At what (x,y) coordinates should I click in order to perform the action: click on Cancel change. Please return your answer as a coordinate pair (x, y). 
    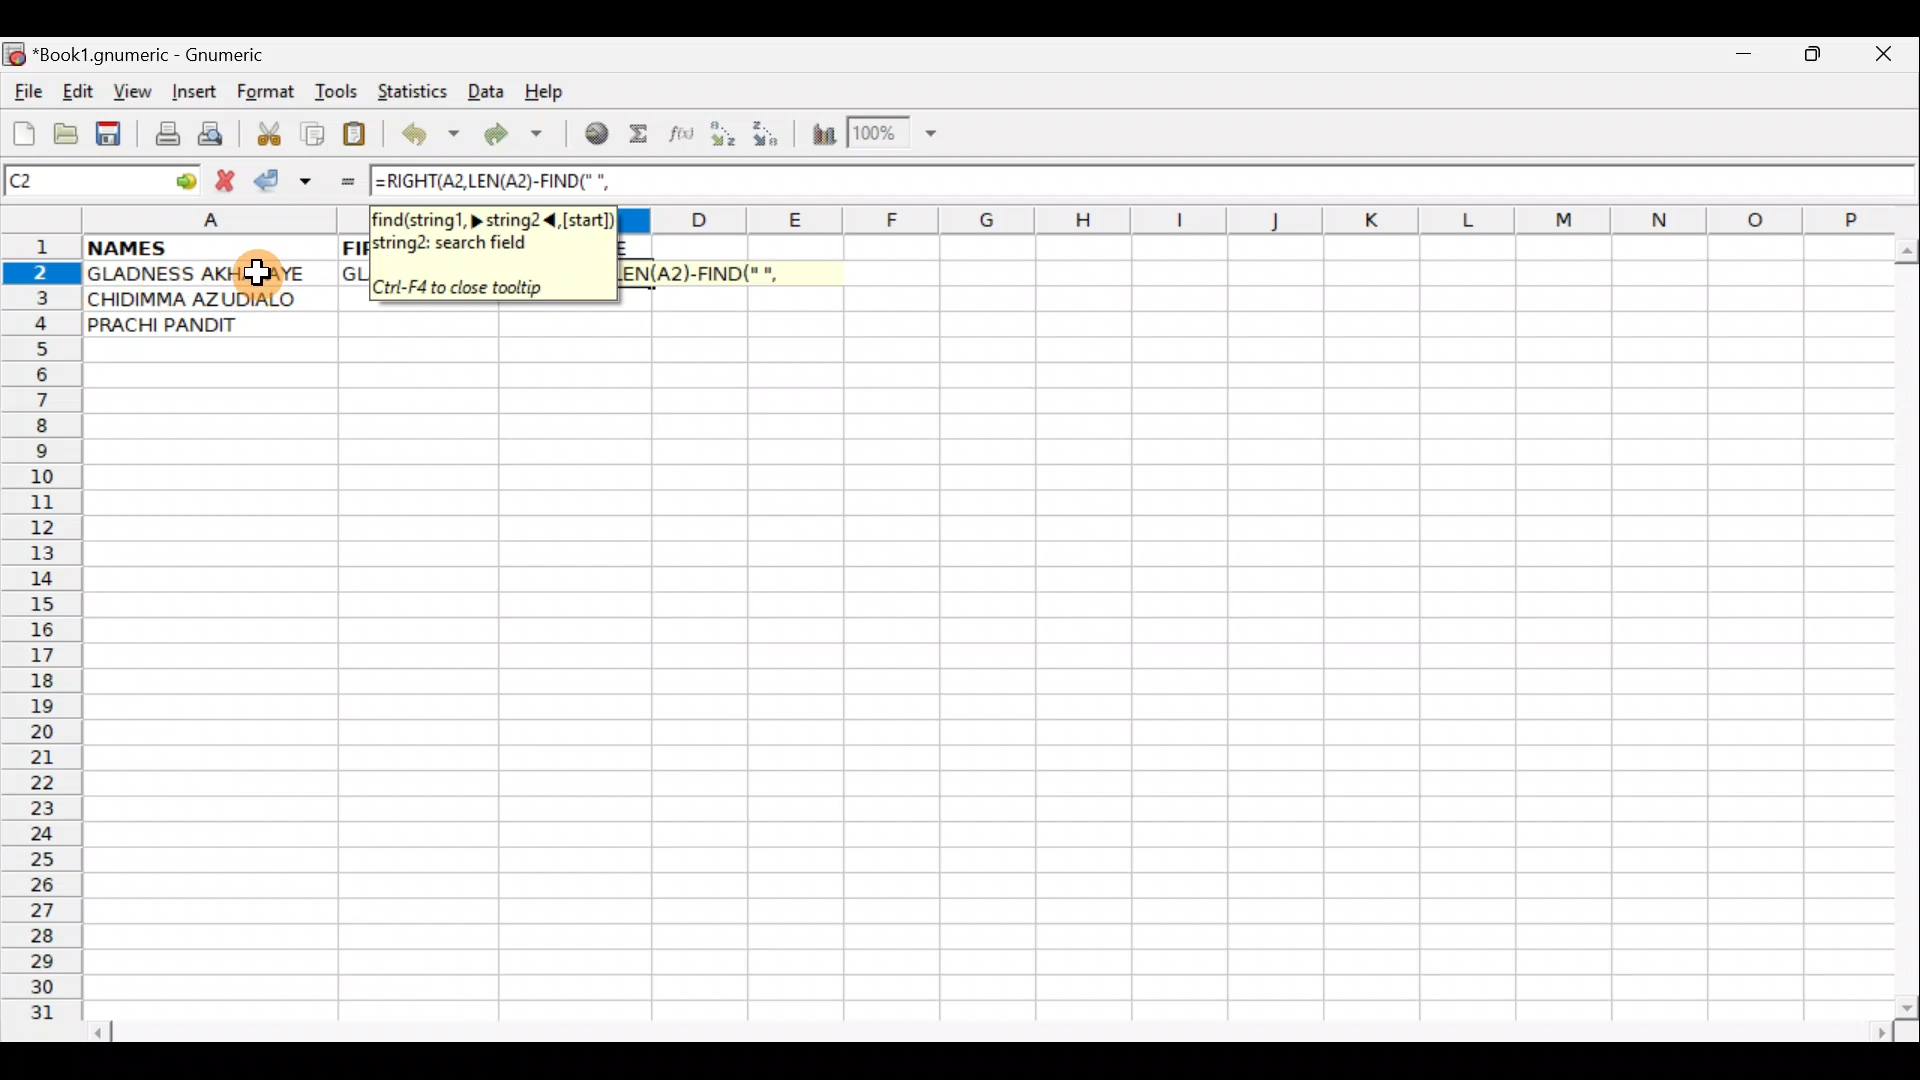
    Looking at the image, I should click on (230, 177).